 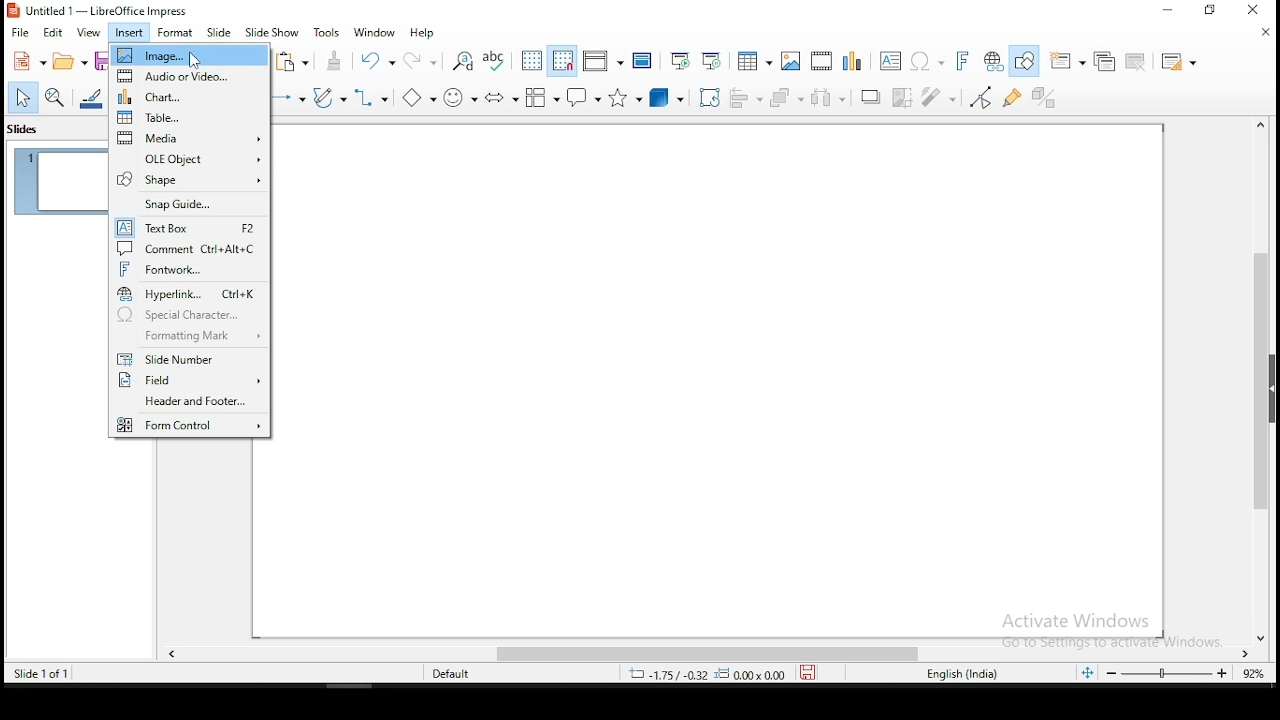 I want to click on scroll down, so click(x=1264, y=641).